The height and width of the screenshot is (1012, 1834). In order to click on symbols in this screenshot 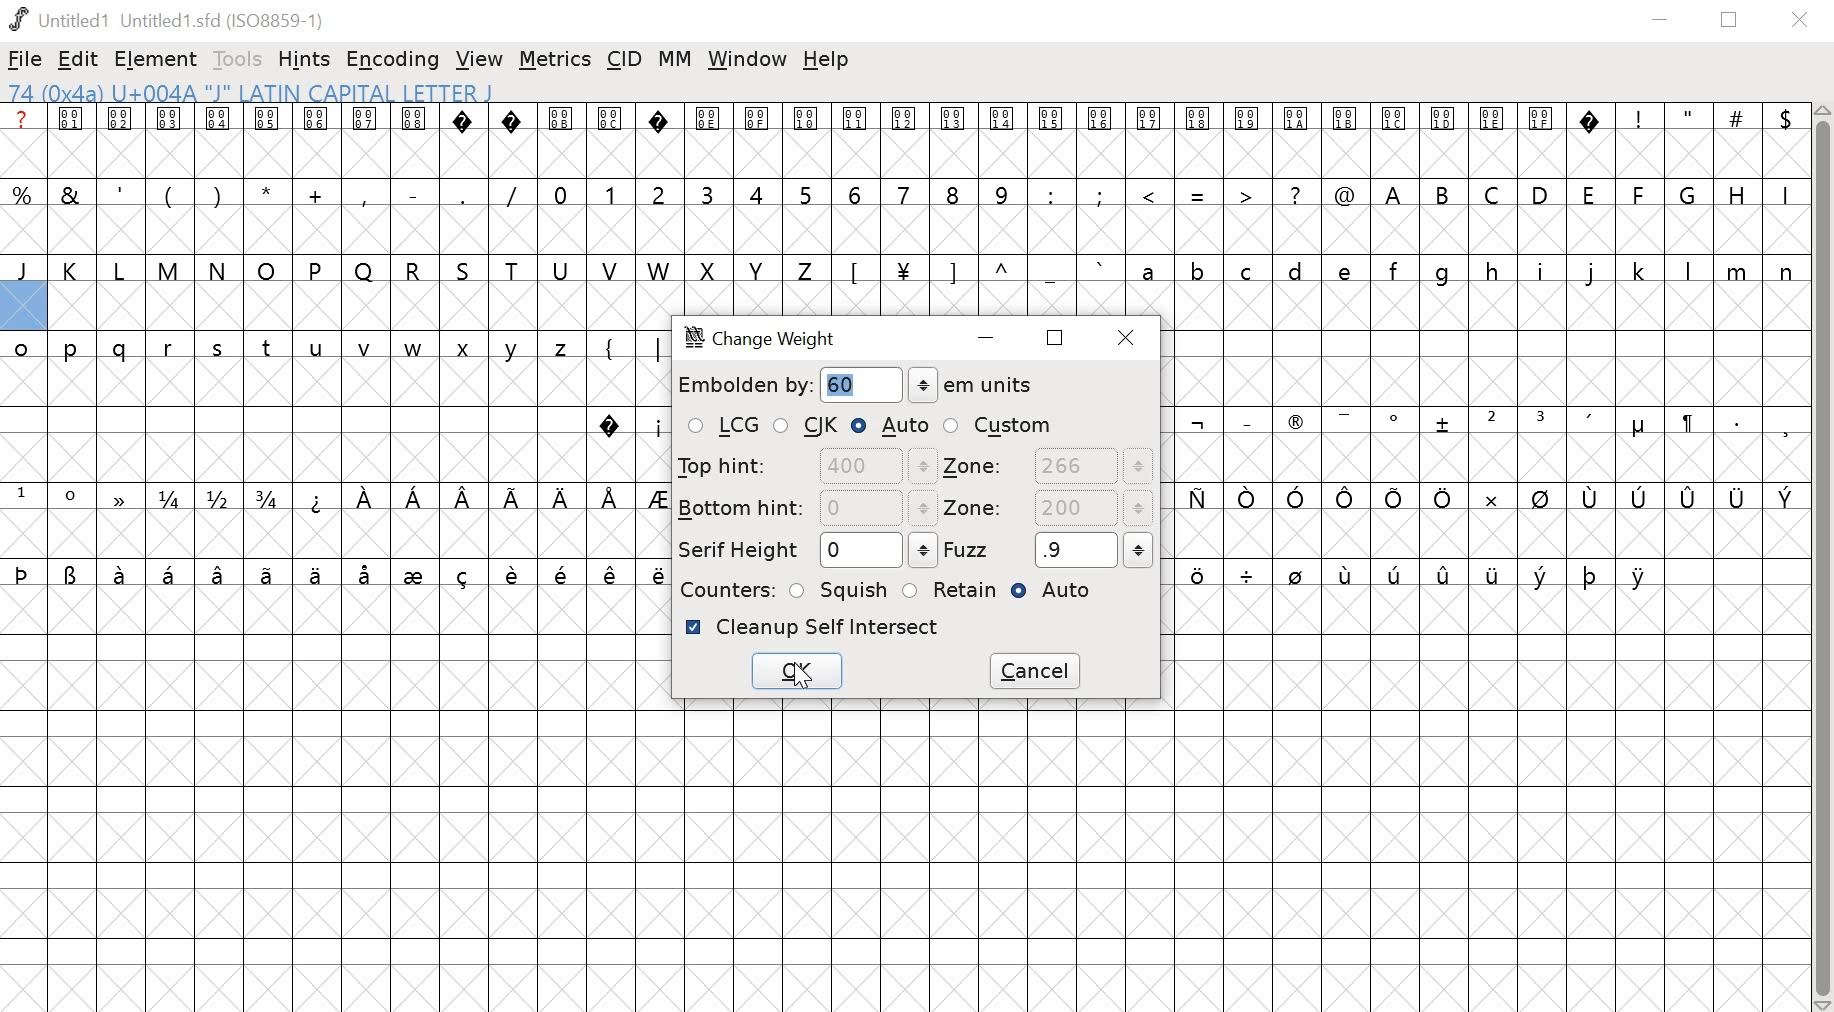, I will do `click(337, 573)`.